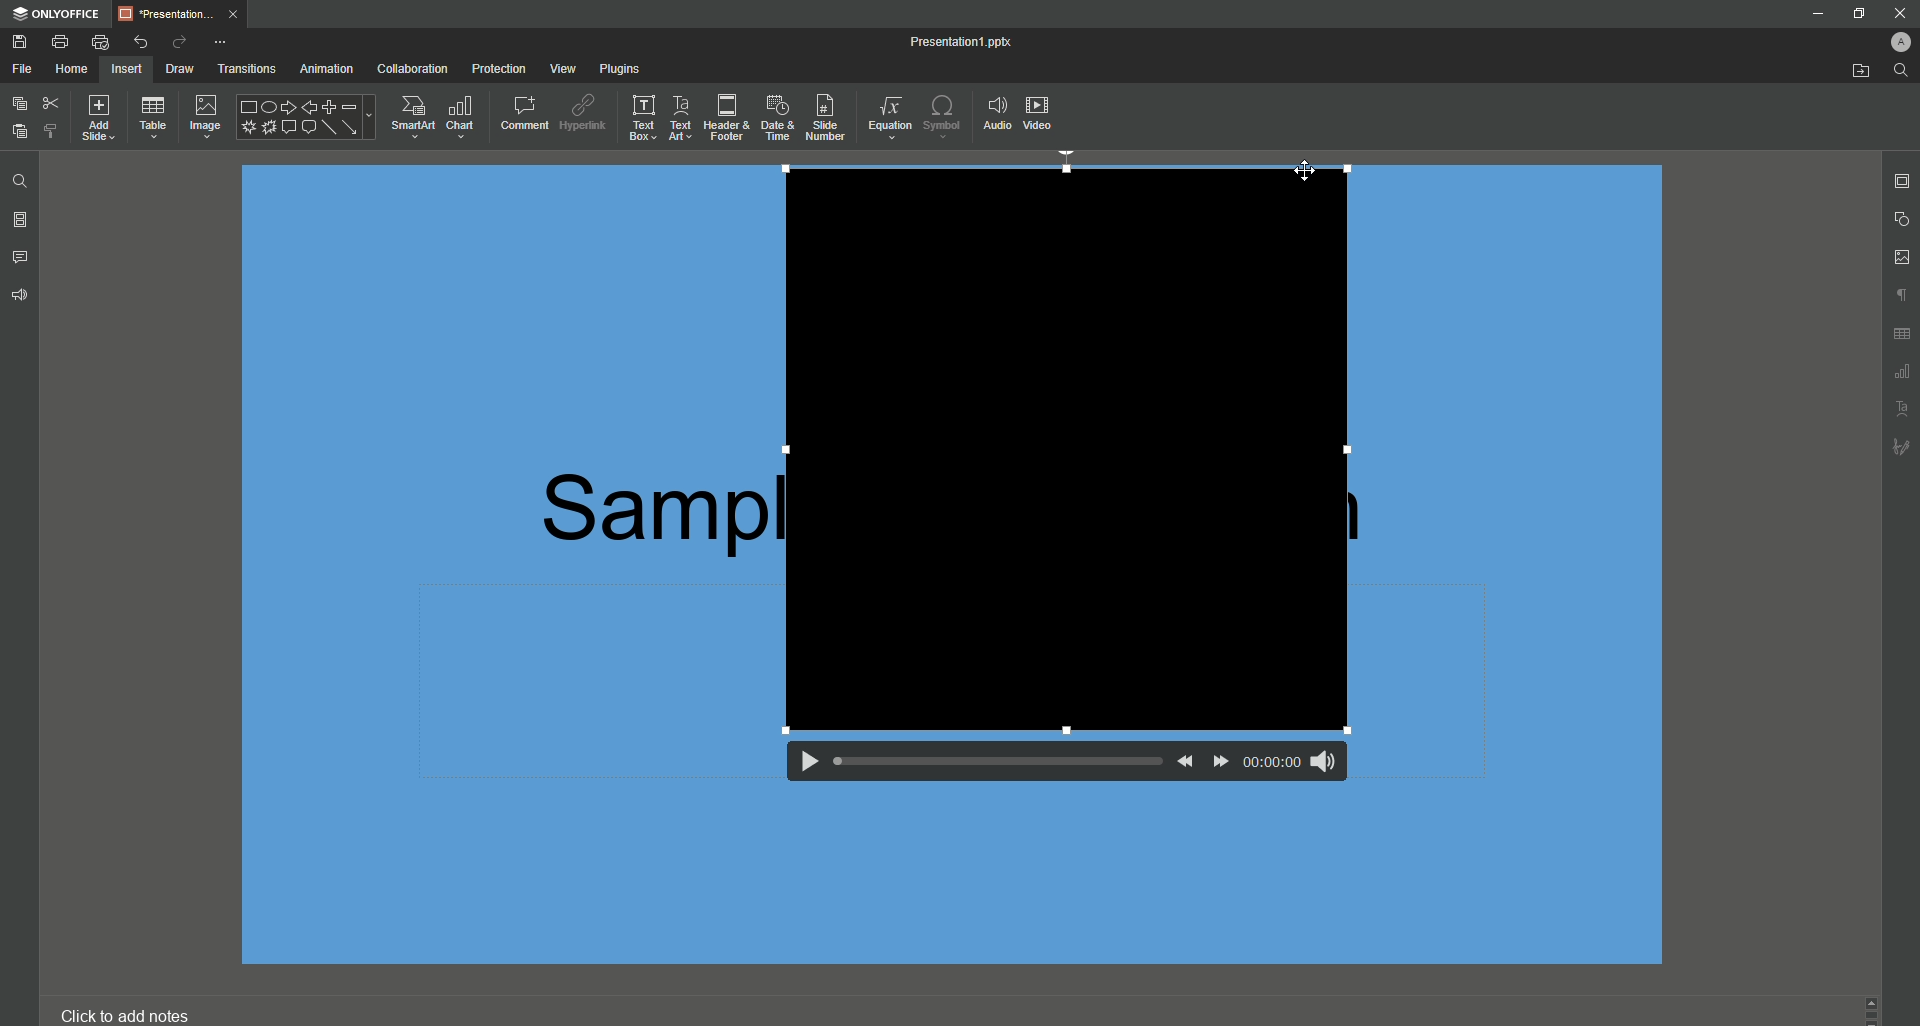 This screenshot has height=1026, width=1920. Describe the element at coordinates (464, 115) in the screenshot. I see `Chart` at that location.